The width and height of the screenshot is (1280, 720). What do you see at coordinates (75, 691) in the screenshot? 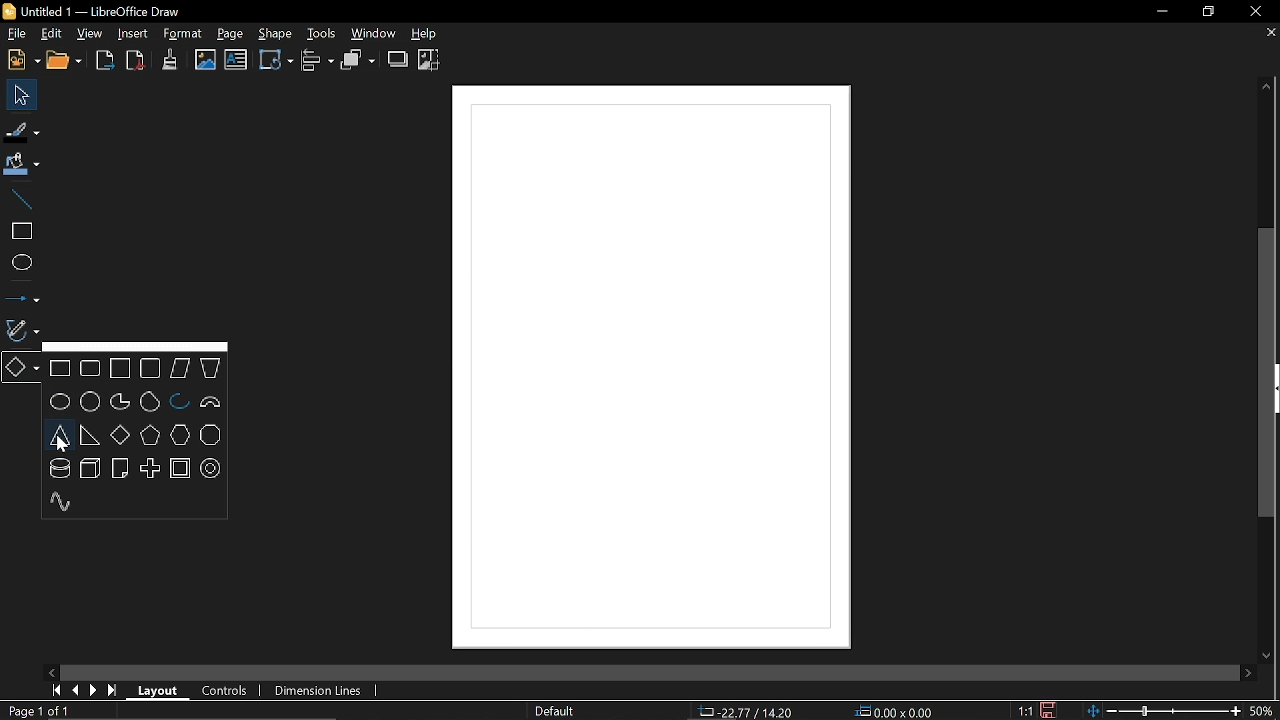
I see `Previous page` at bounding box center [75, 691].